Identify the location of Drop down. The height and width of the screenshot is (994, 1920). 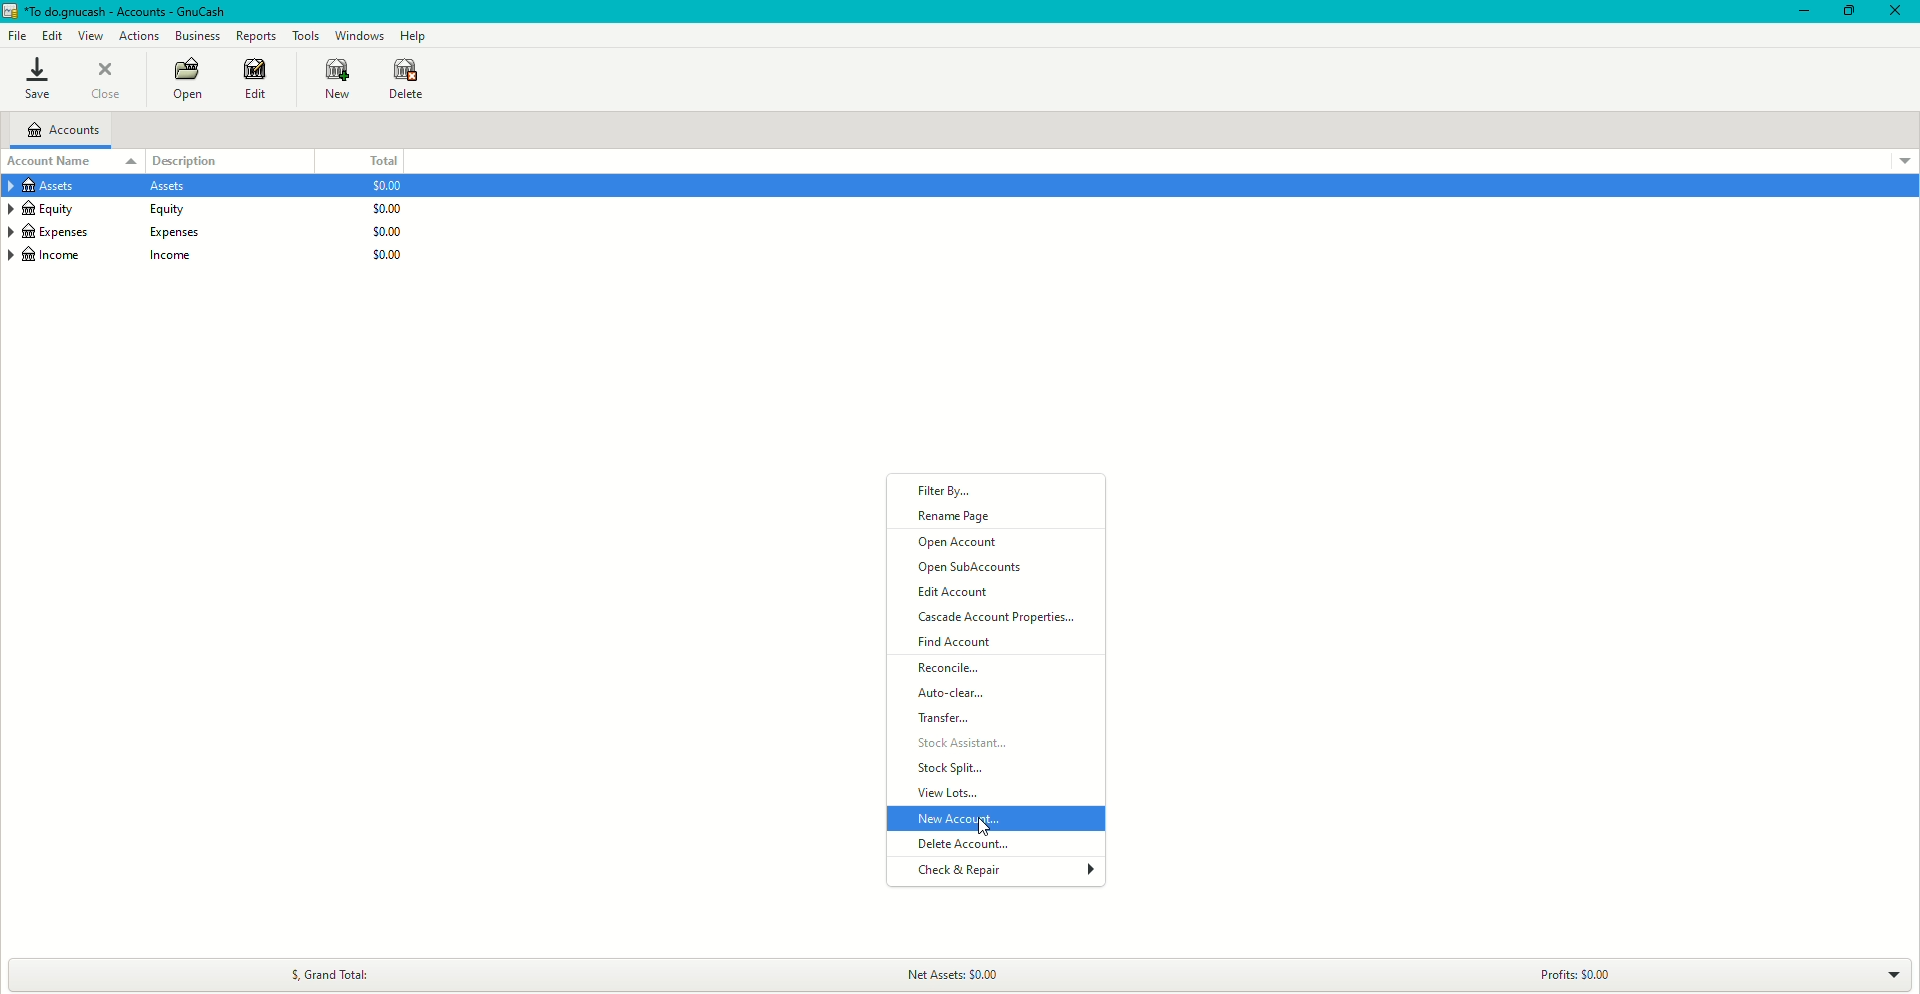
(1904, 159).